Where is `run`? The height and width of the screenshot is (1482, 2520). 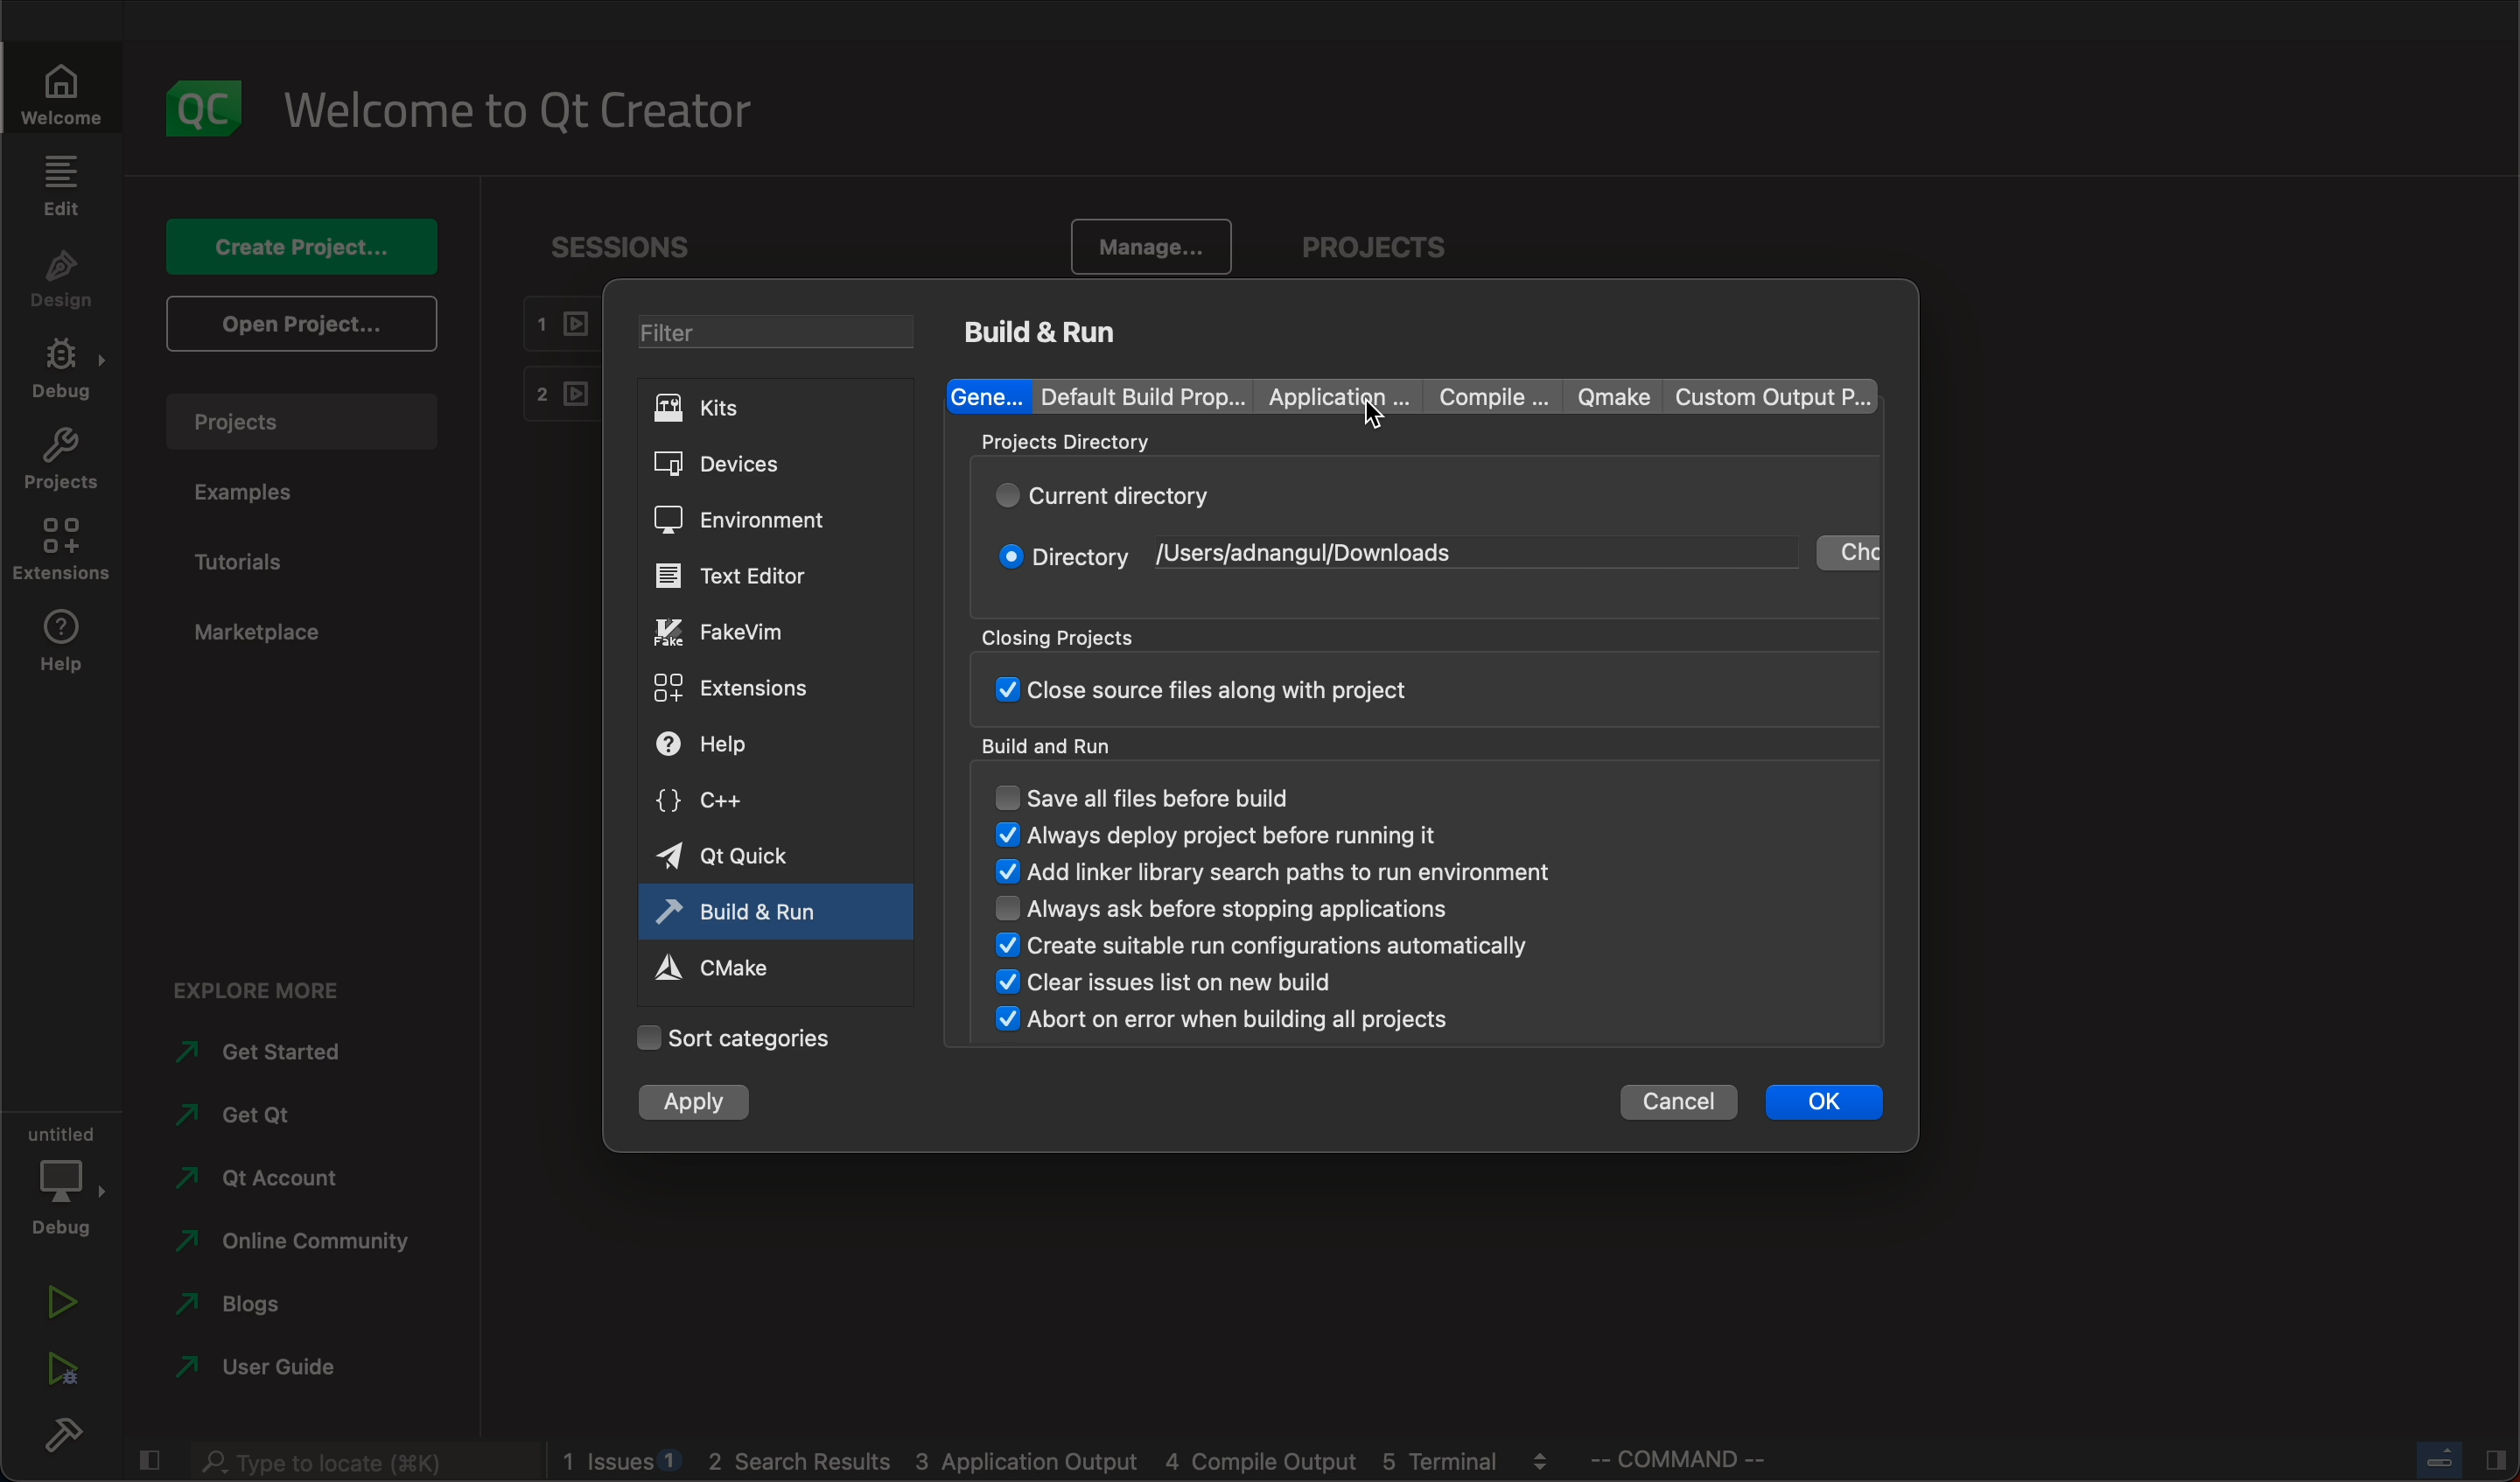
run is located at coordinates (57, 1302).